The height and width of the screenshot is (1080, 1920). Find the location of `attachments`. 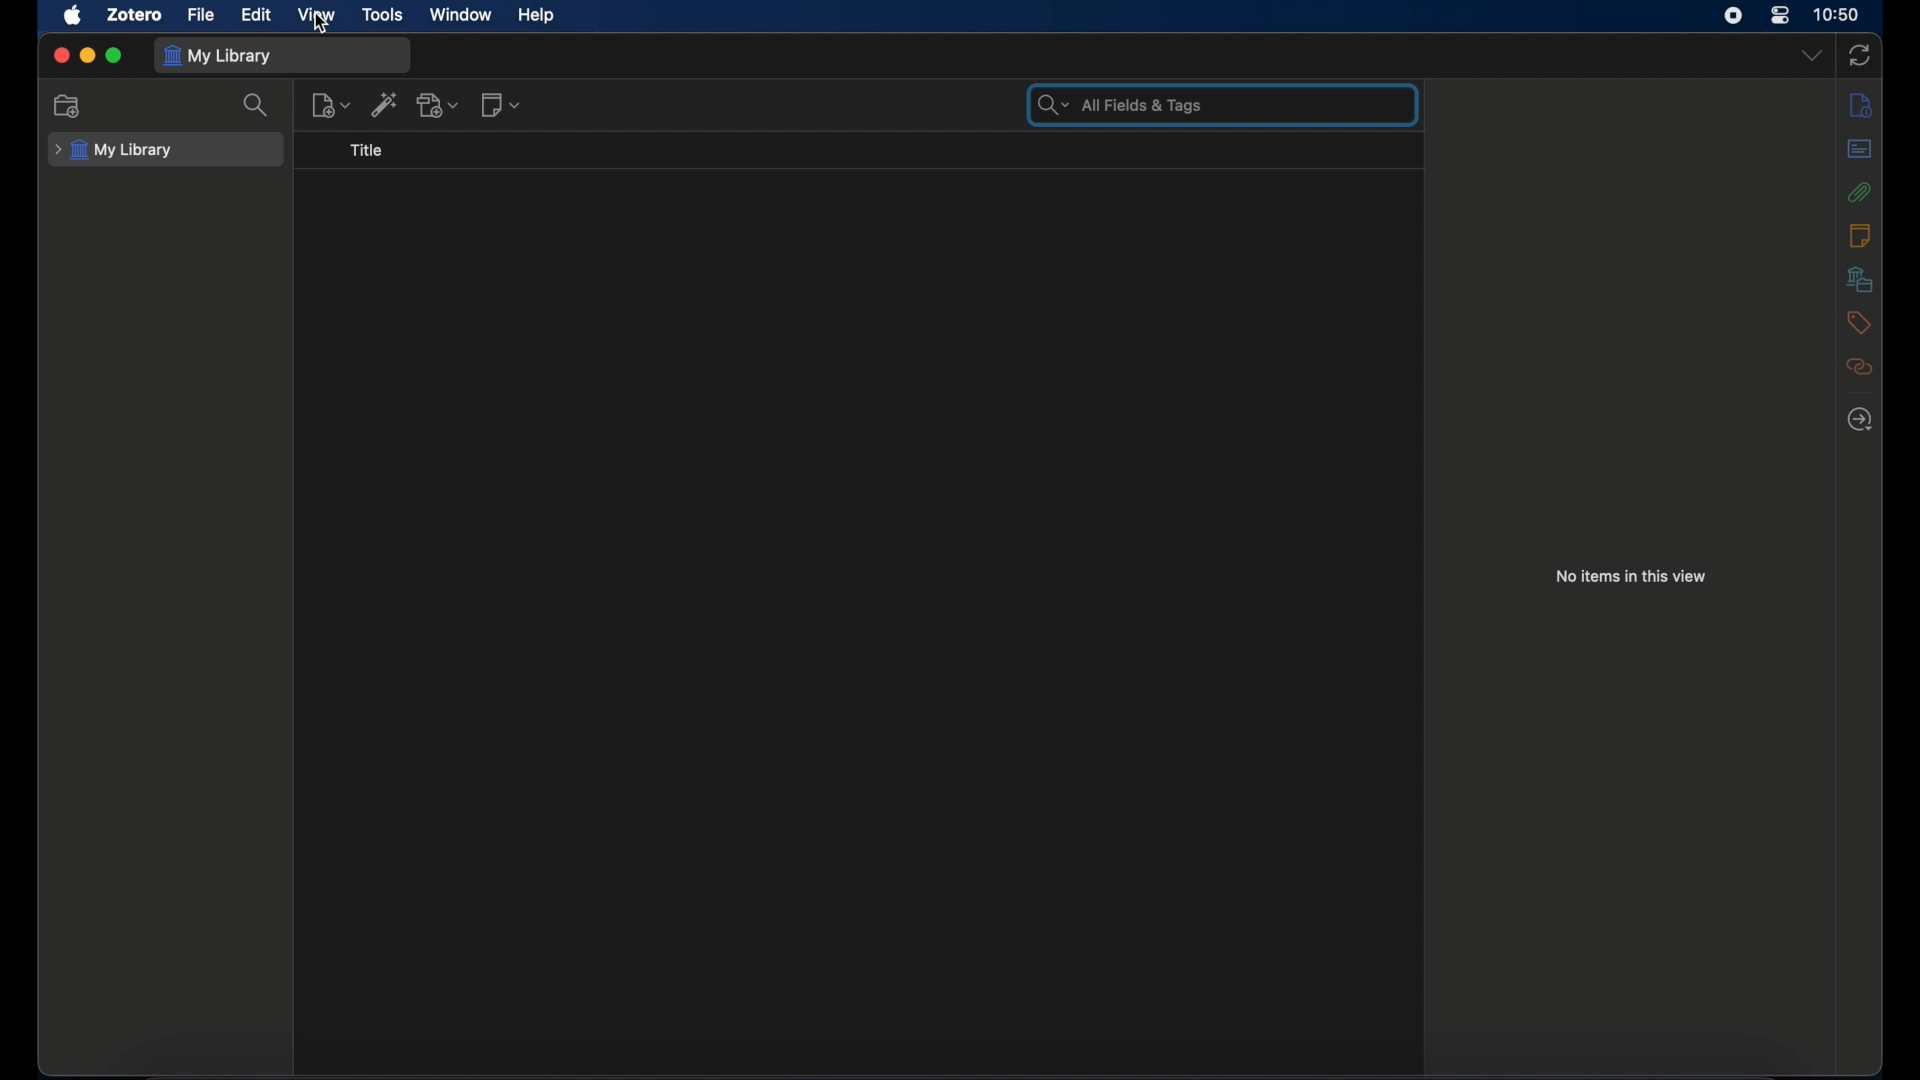

attachments is located at coordinates (1860, 192).